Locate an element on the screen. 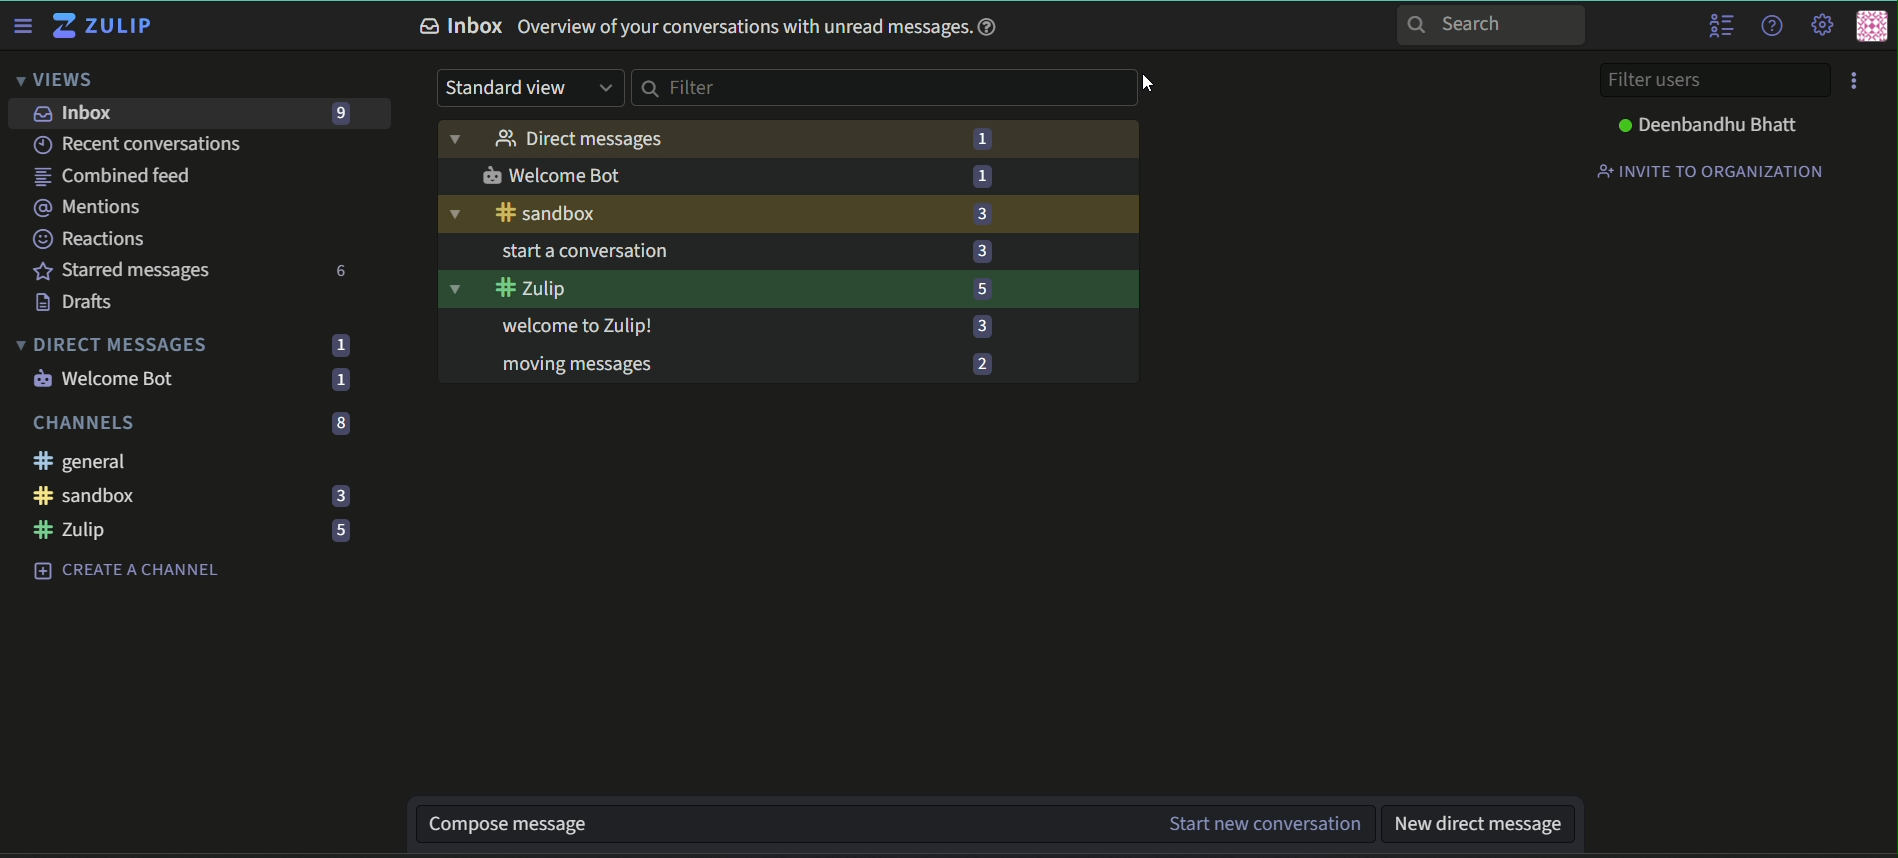 This screenshot has width=1898, height=858. numbers is located at coordinates (336, 422).